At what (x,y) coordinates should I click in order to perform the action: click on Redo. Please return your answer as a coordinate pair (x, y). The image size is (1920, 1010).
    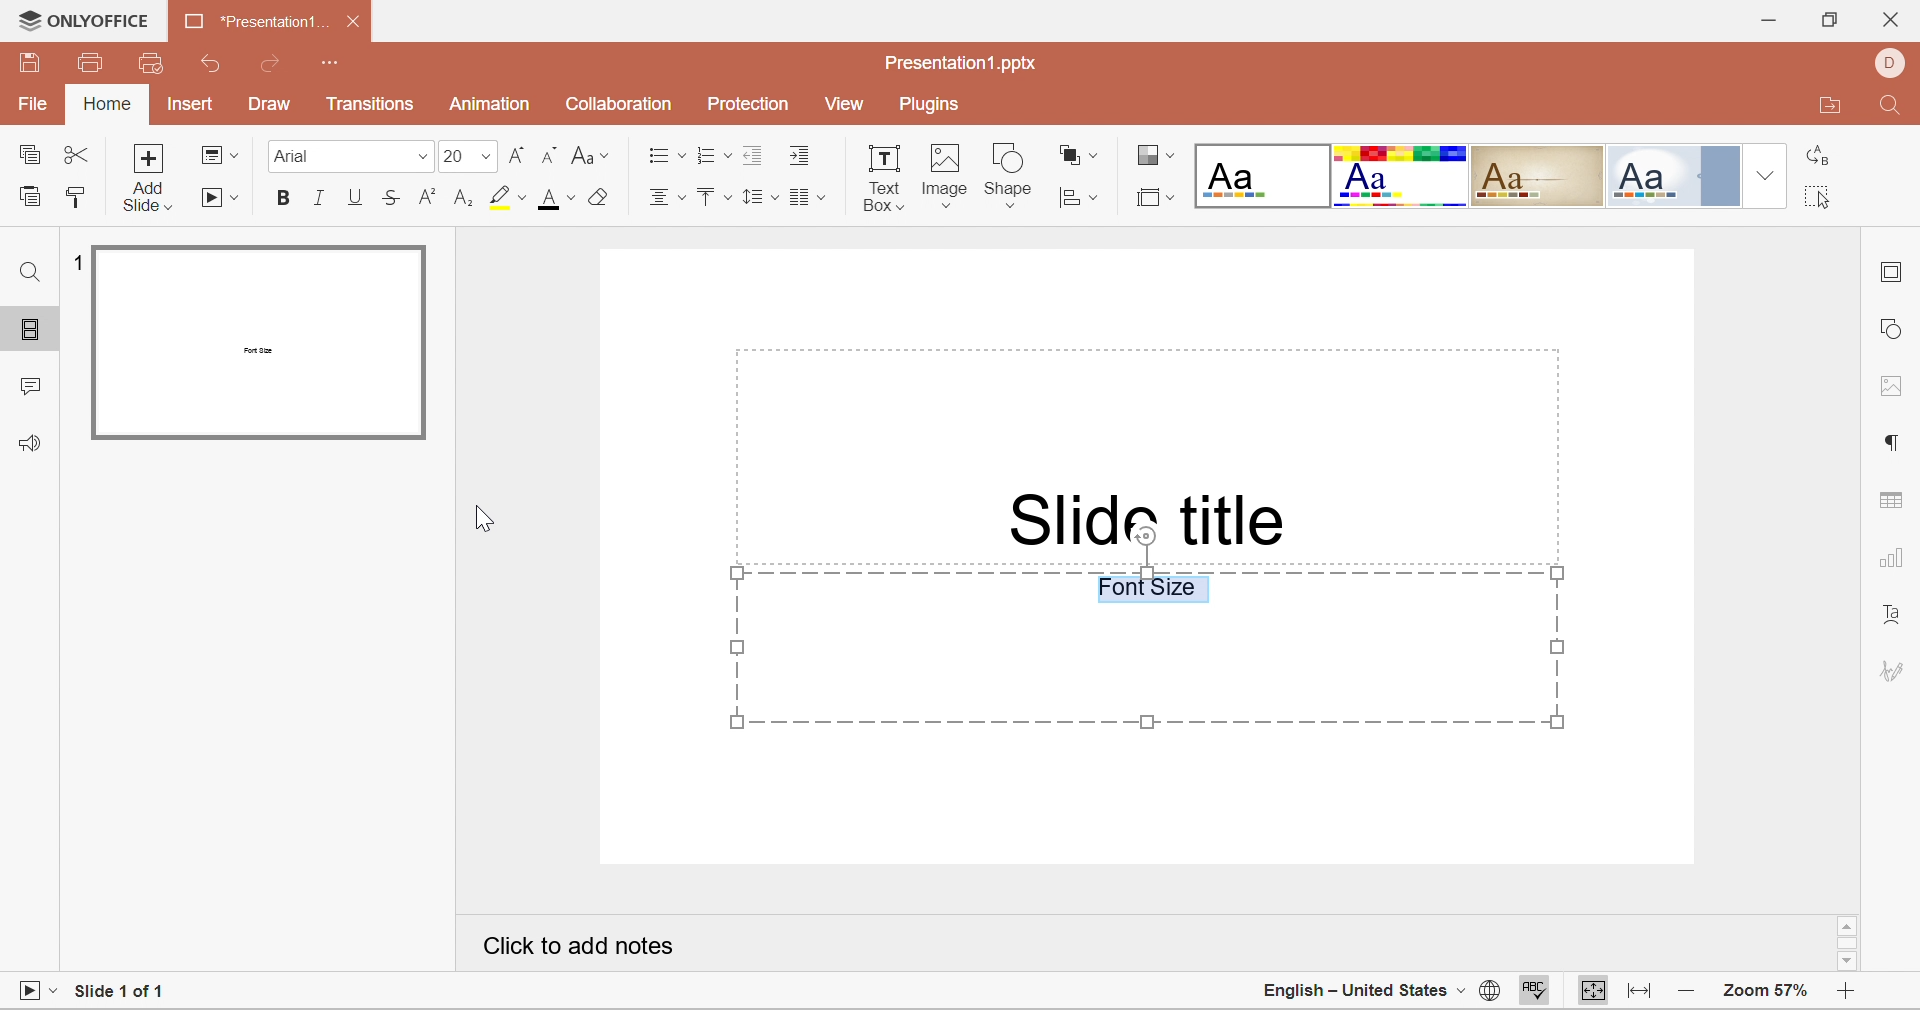
    Looking at the image, I should click on (275, 63).